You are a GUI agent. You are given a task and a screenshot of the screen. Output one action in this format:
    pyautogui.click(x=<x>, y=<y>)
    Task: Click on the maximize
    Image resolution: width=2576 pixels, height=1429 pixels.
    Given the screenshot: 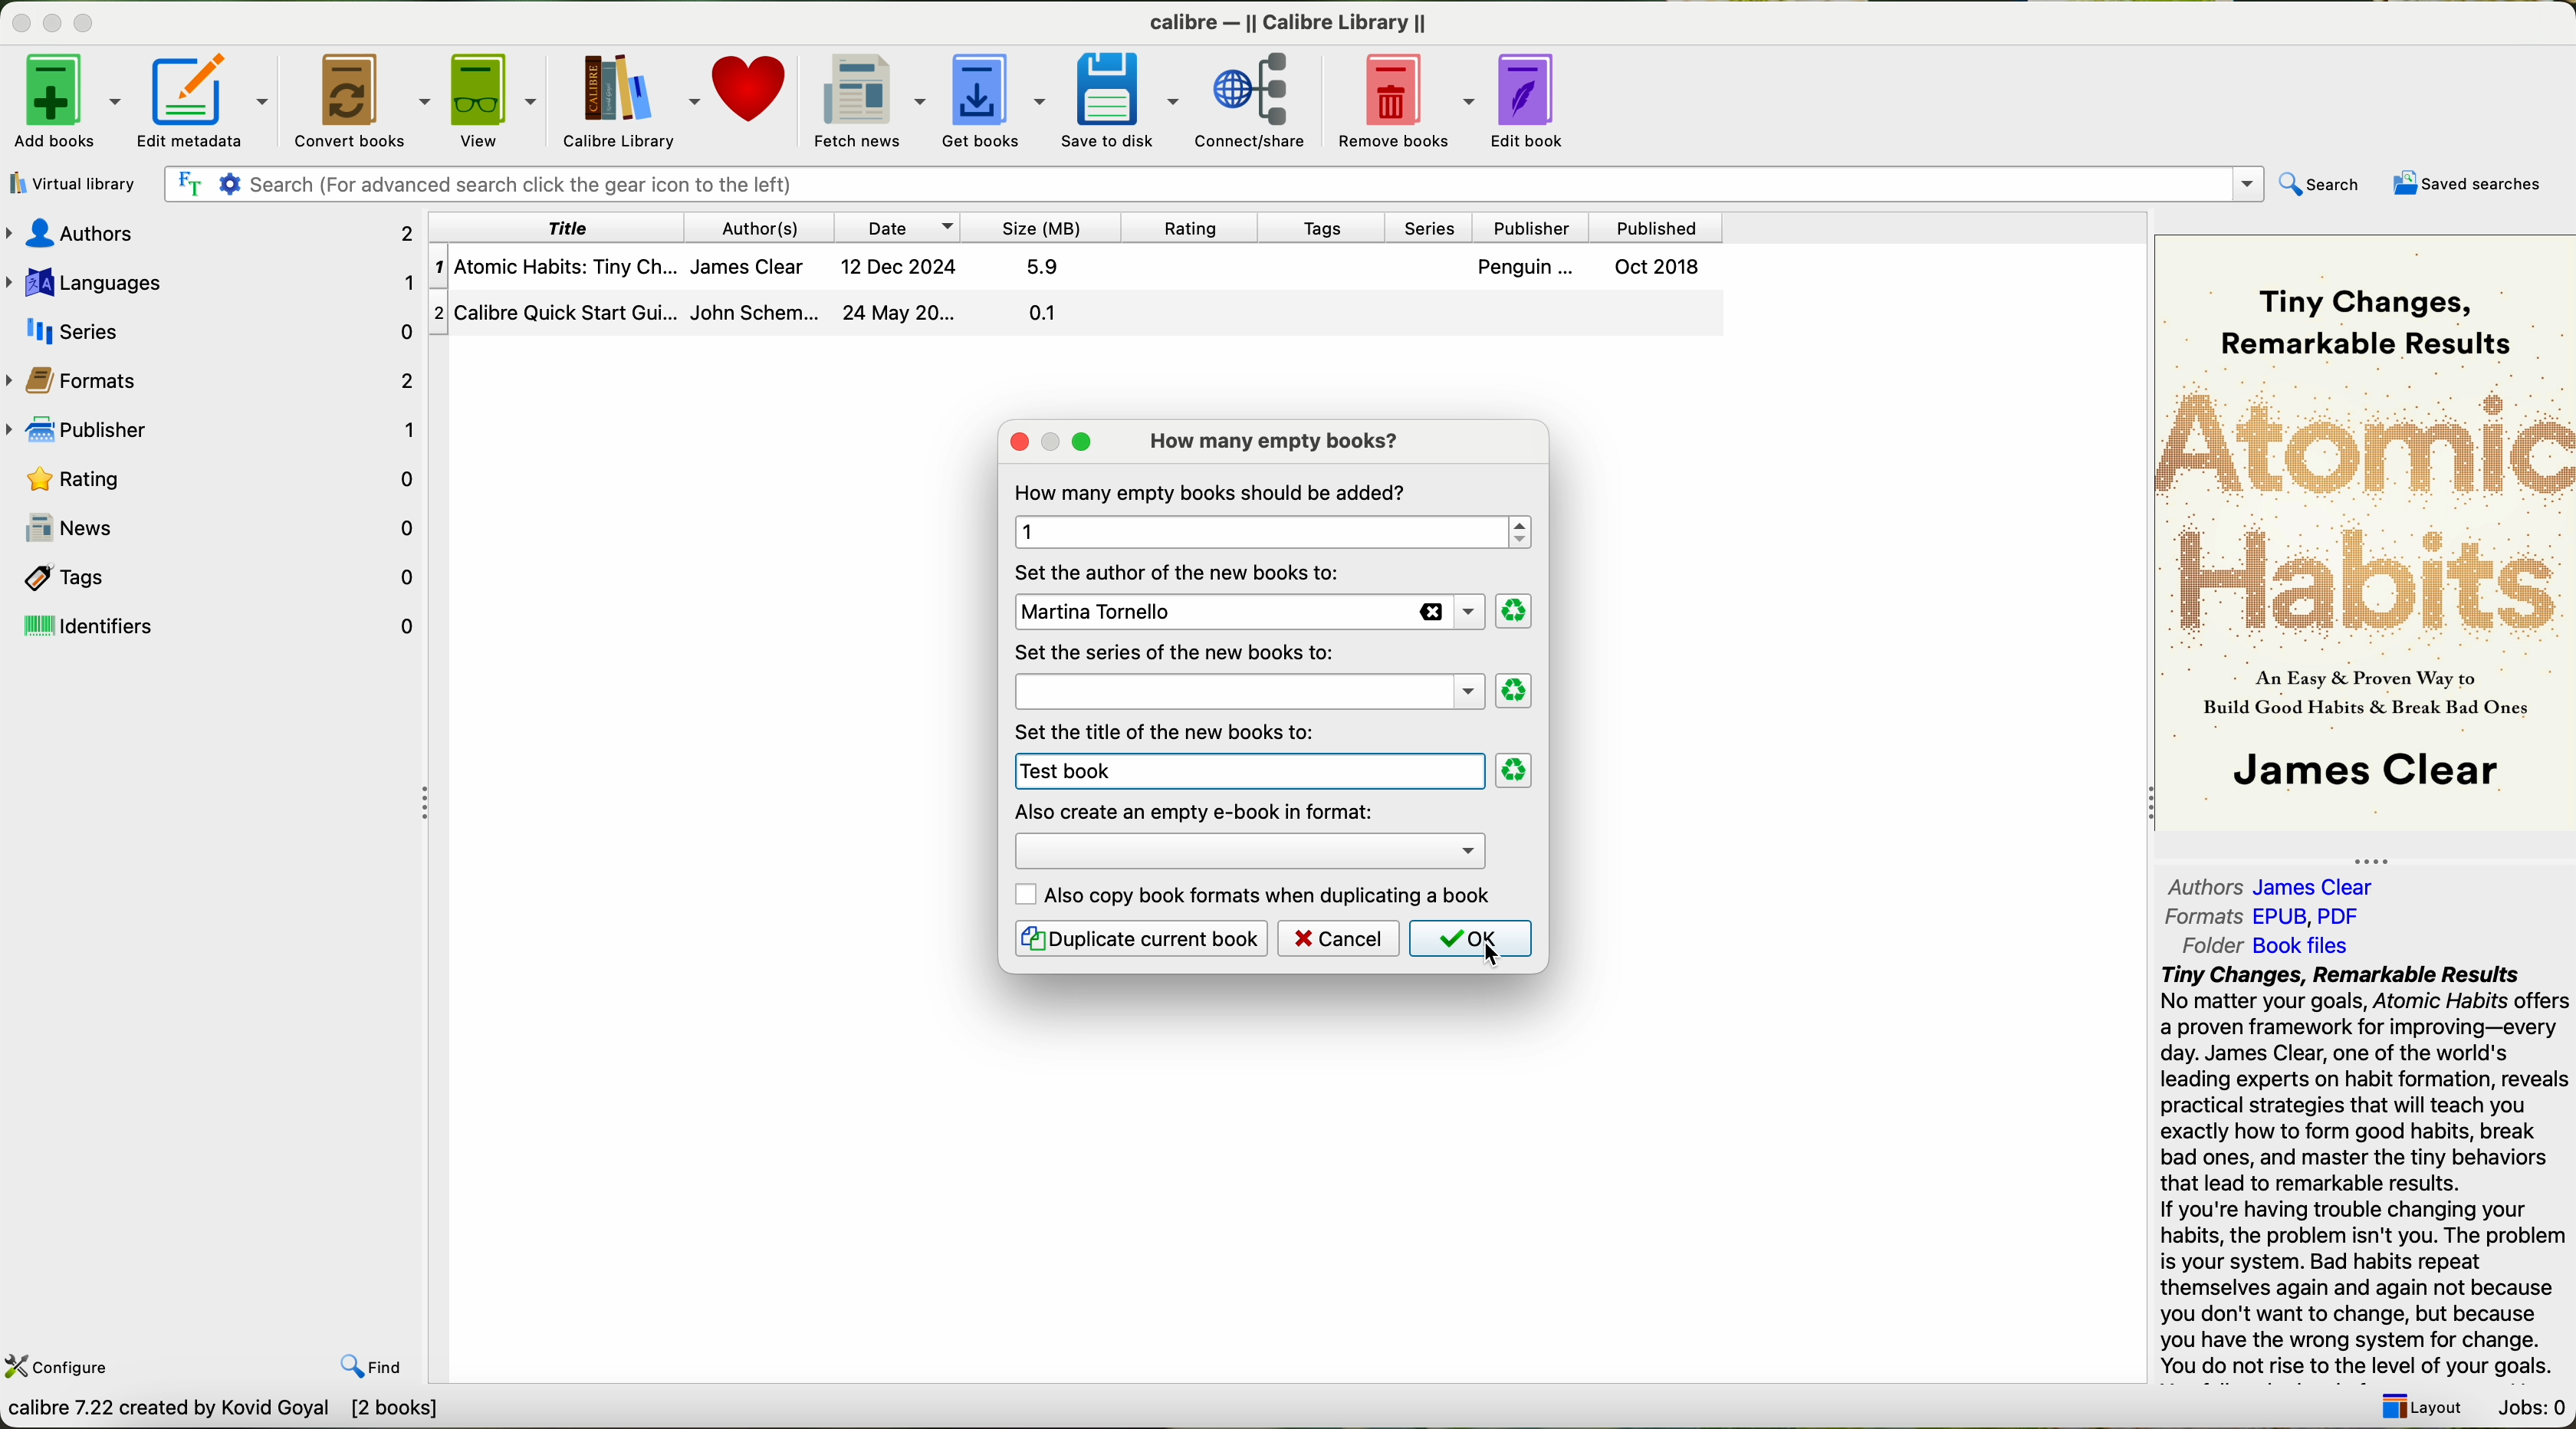 What is the action you would take?
    pyautogui.click(x=1083, y=443)
    